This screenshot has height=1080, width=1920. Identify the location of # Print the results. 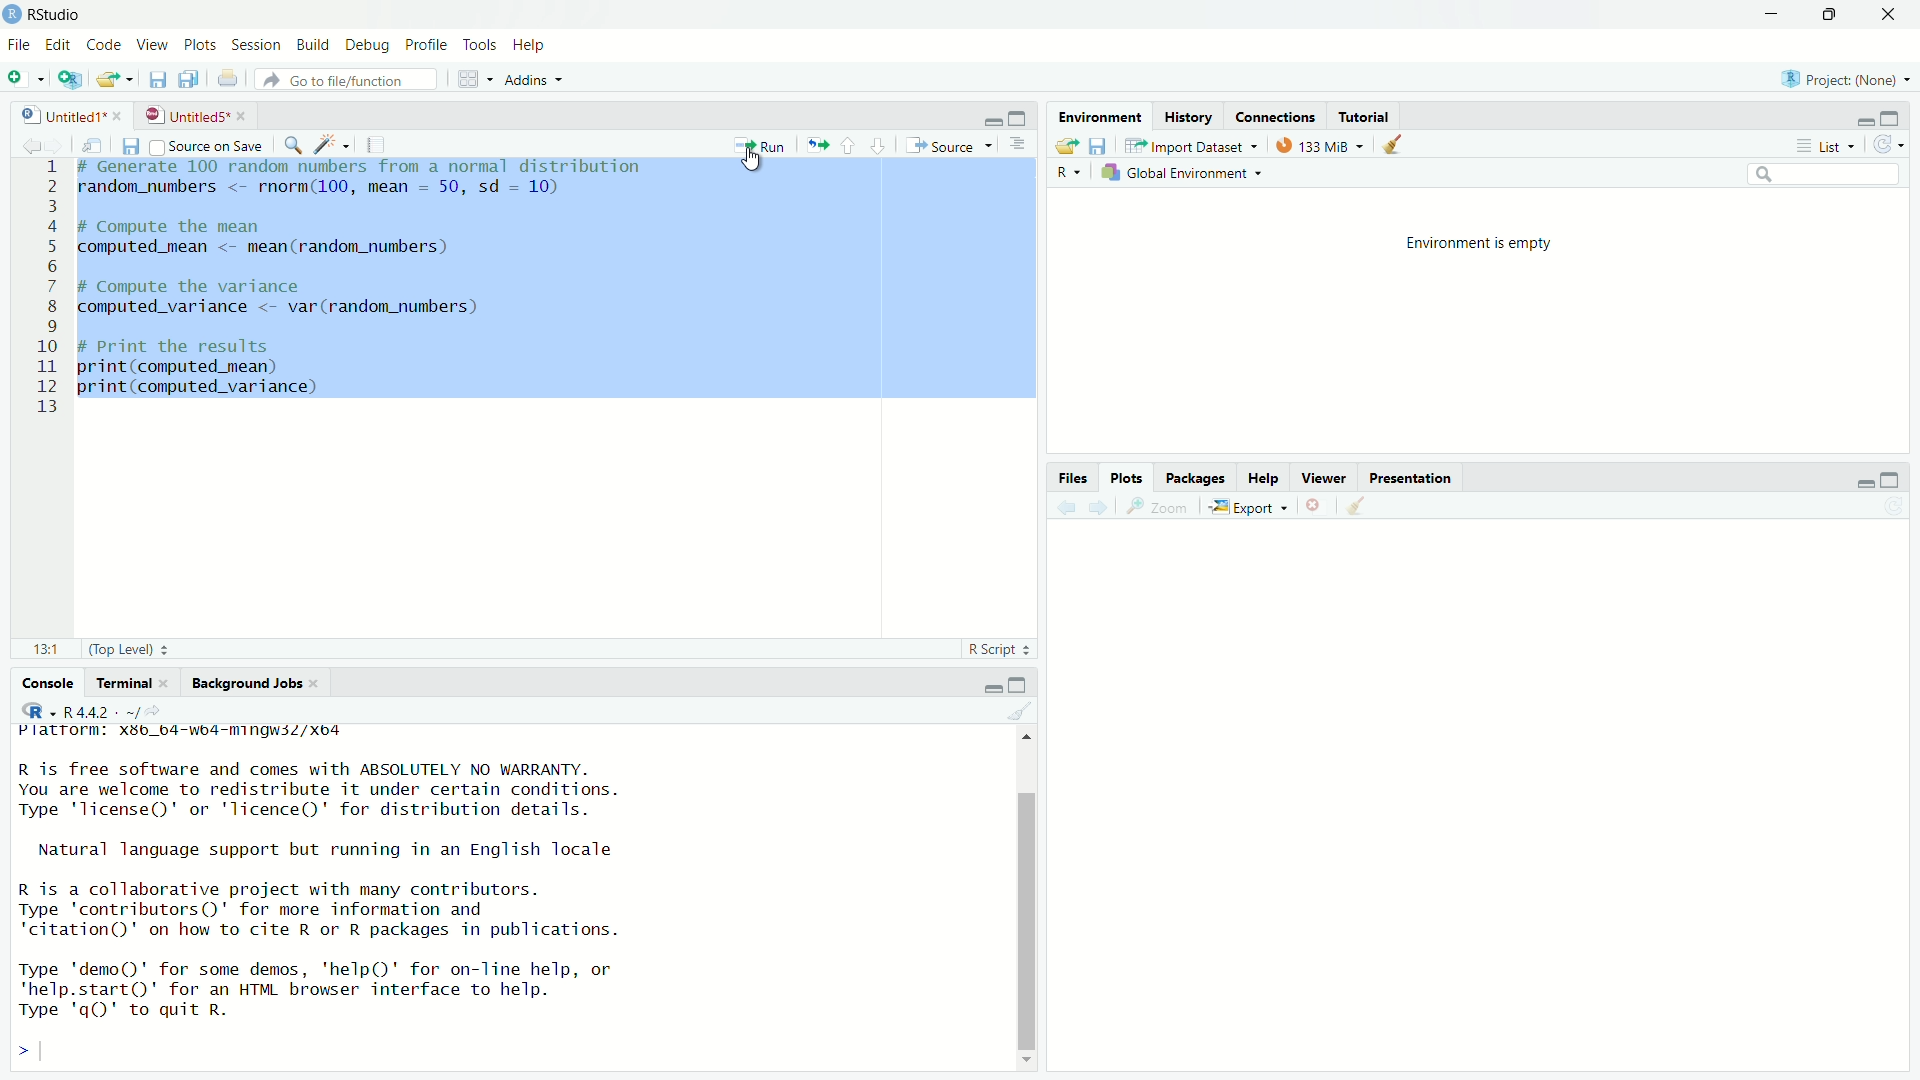
(221, 348).